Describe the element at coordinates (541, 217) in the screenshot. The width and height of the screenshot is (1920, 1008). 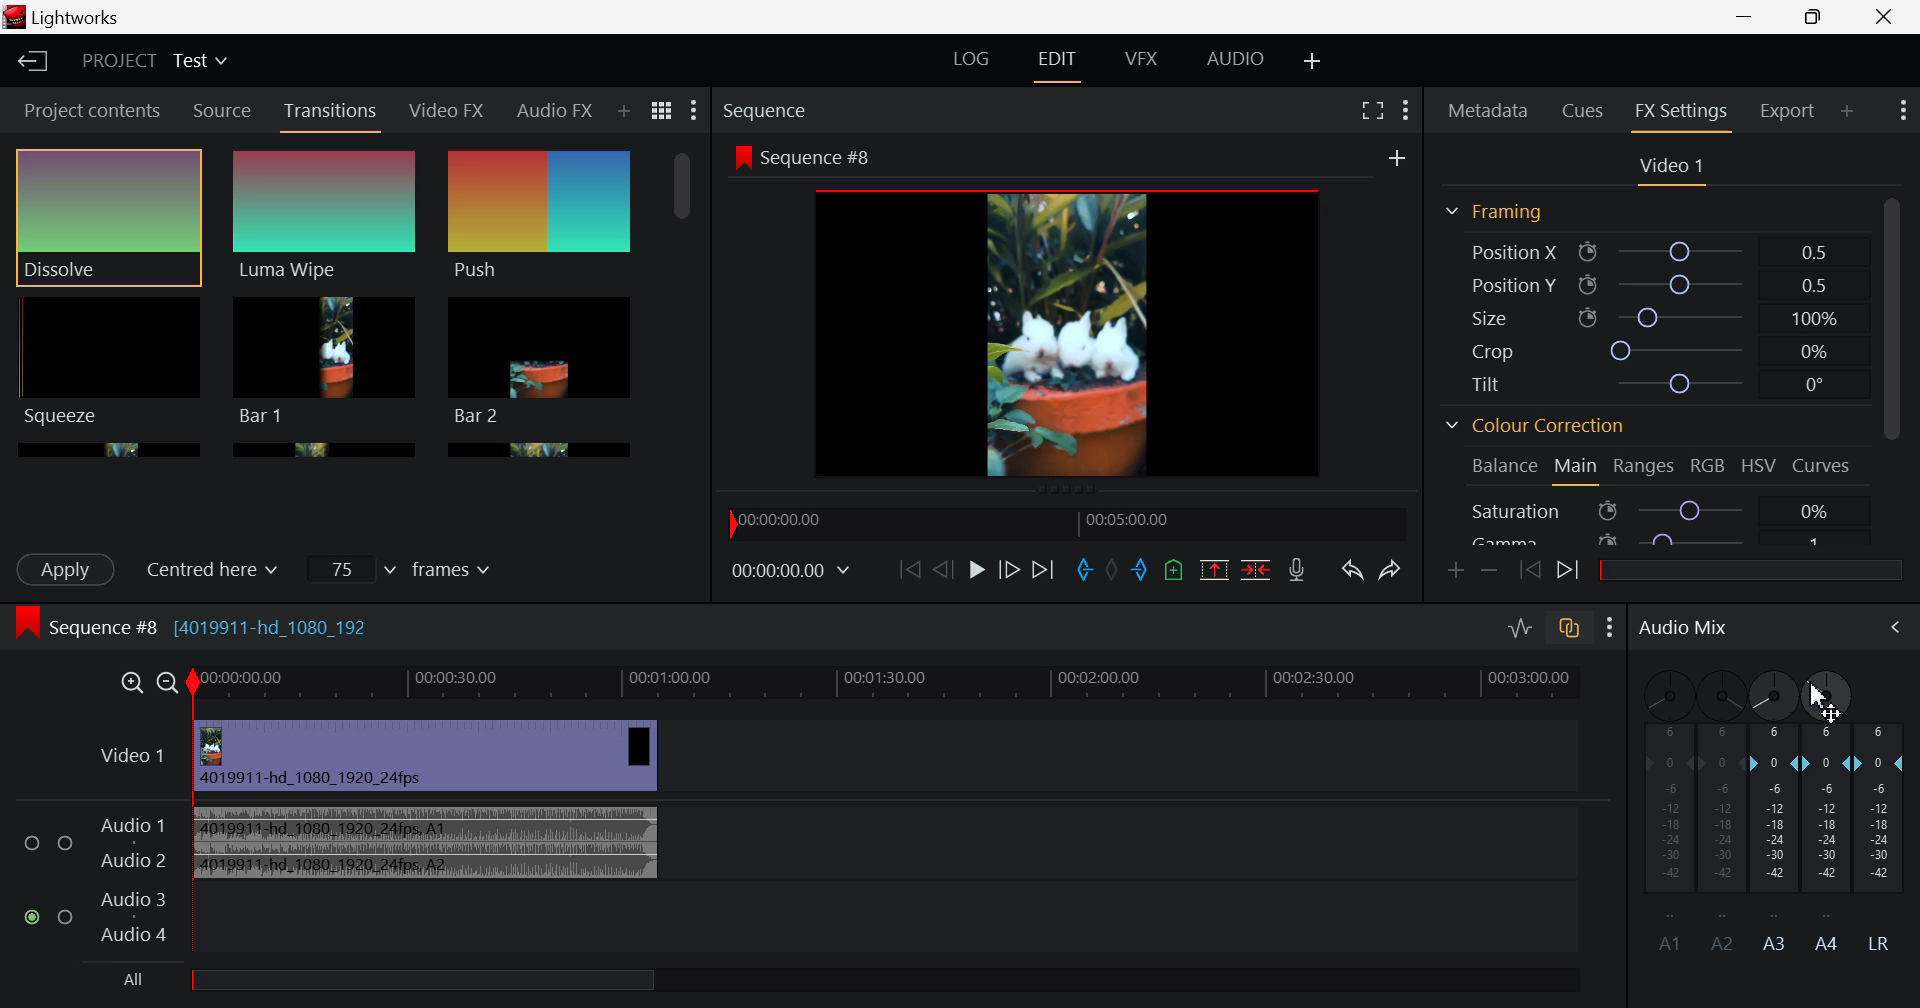
I see `Push` at that location.